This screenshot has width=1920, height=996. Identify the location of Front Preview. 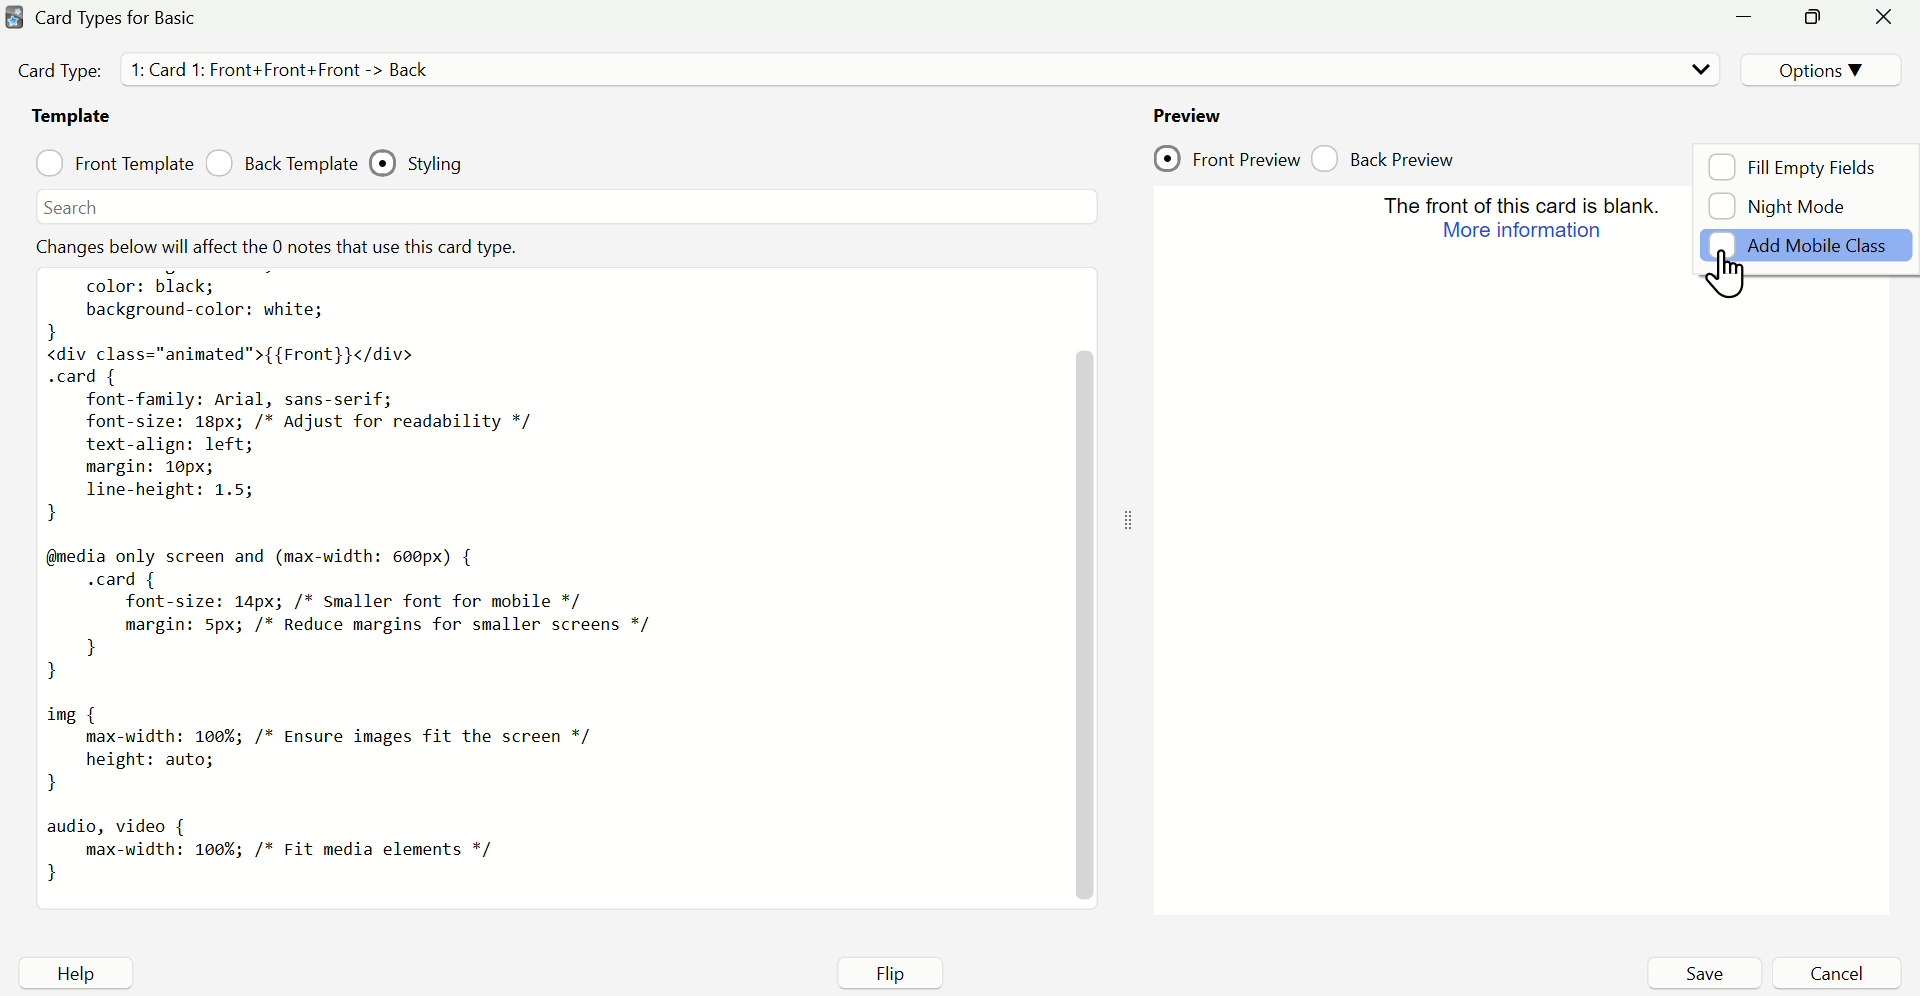
(1227, 158).